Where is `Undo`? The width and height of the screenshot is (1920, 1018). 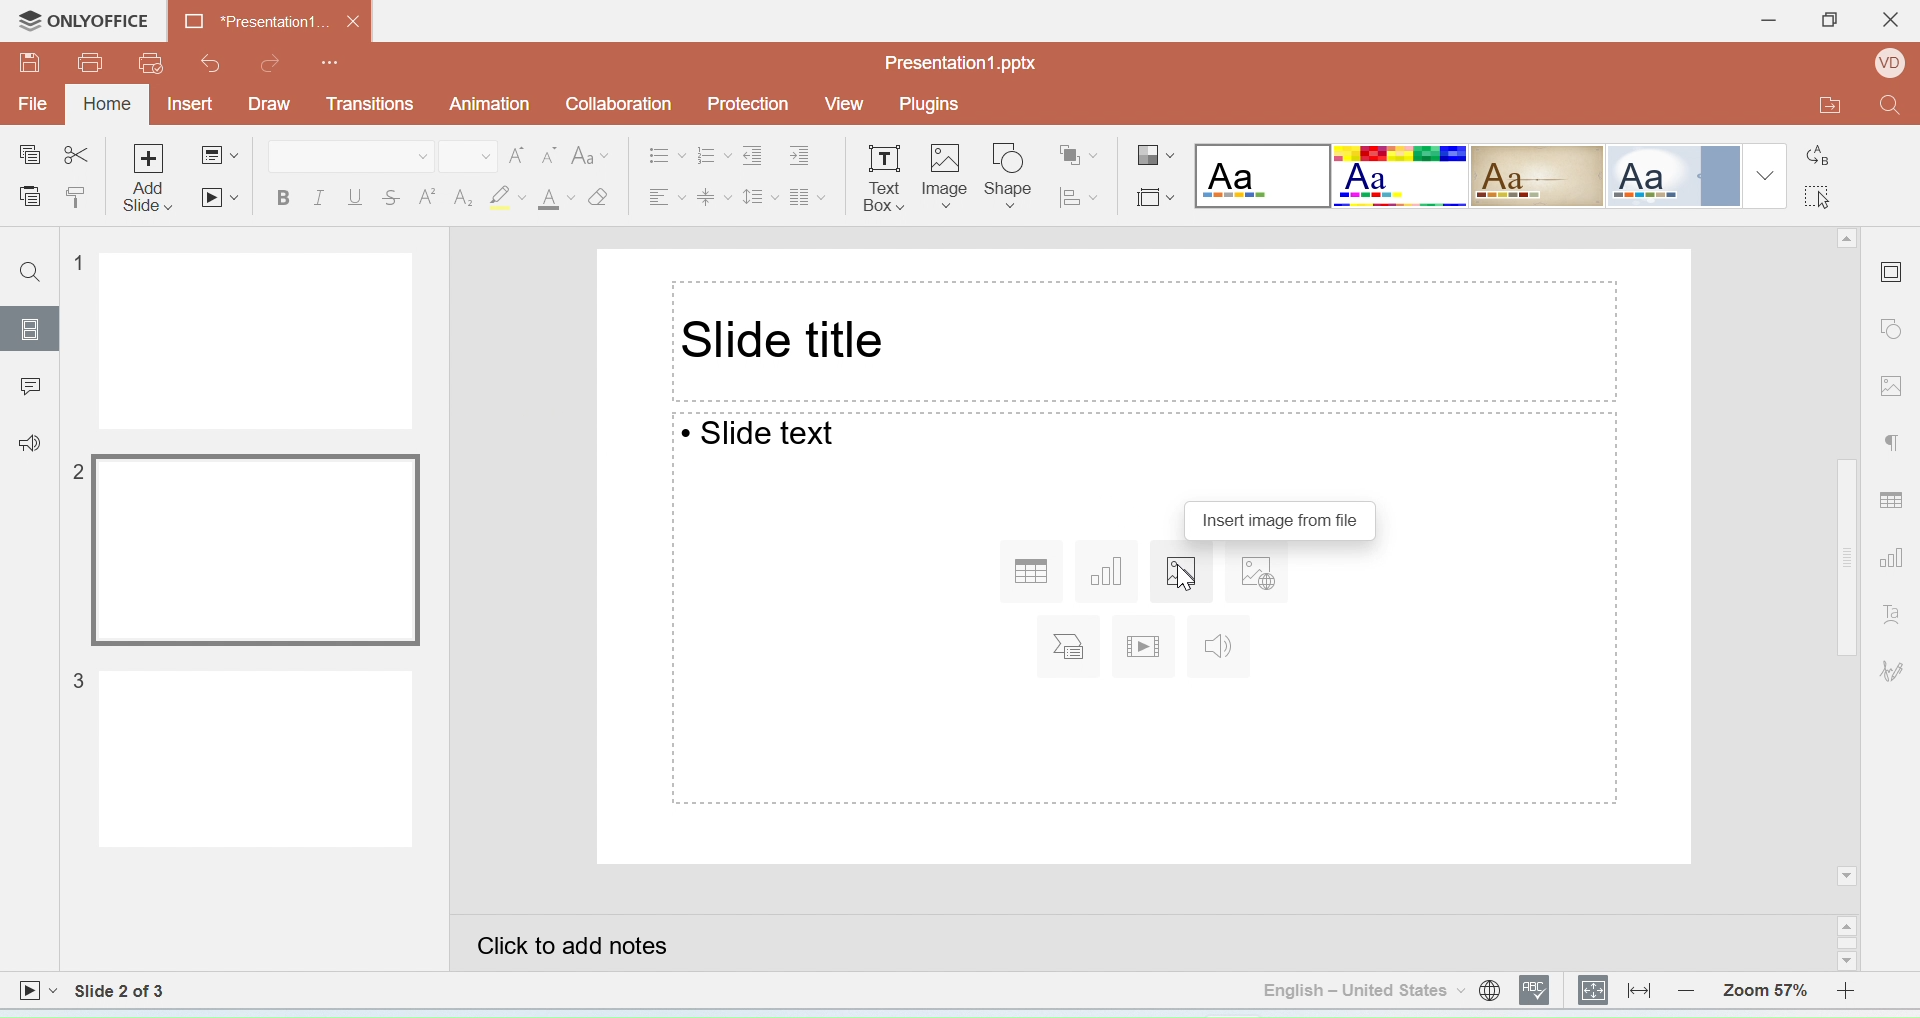
Undo is located at coordinates (207, 63).